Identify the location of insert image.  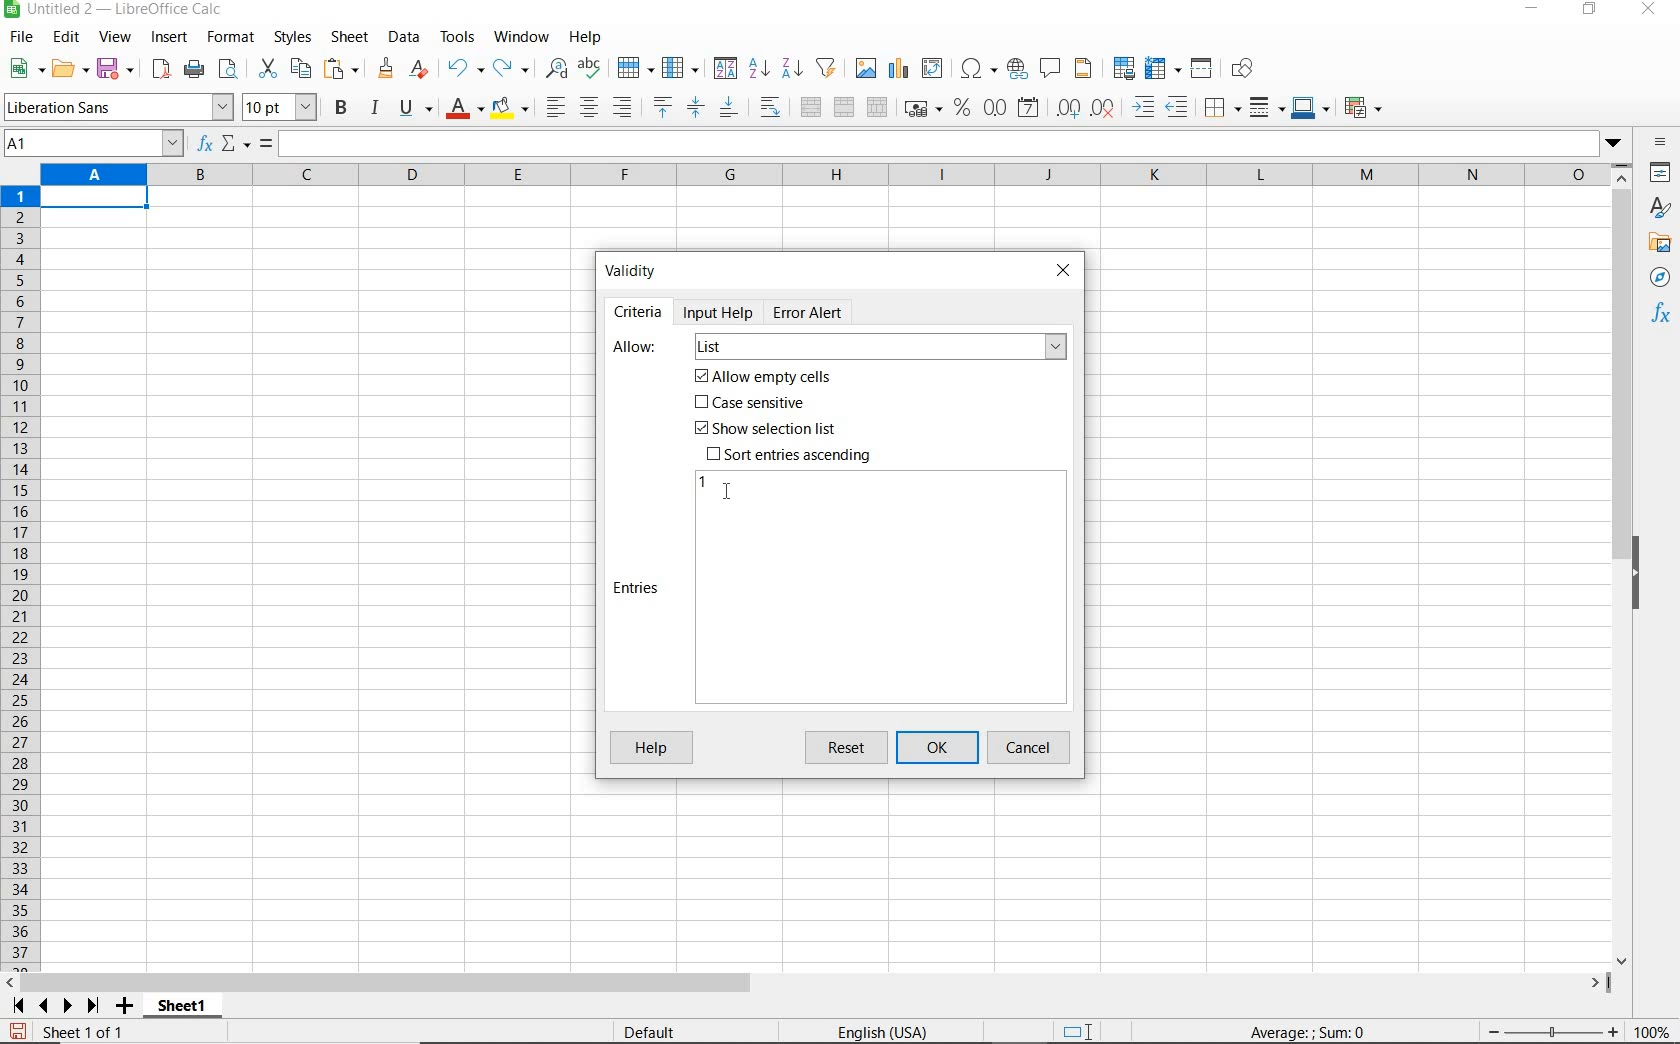
(868, 69).